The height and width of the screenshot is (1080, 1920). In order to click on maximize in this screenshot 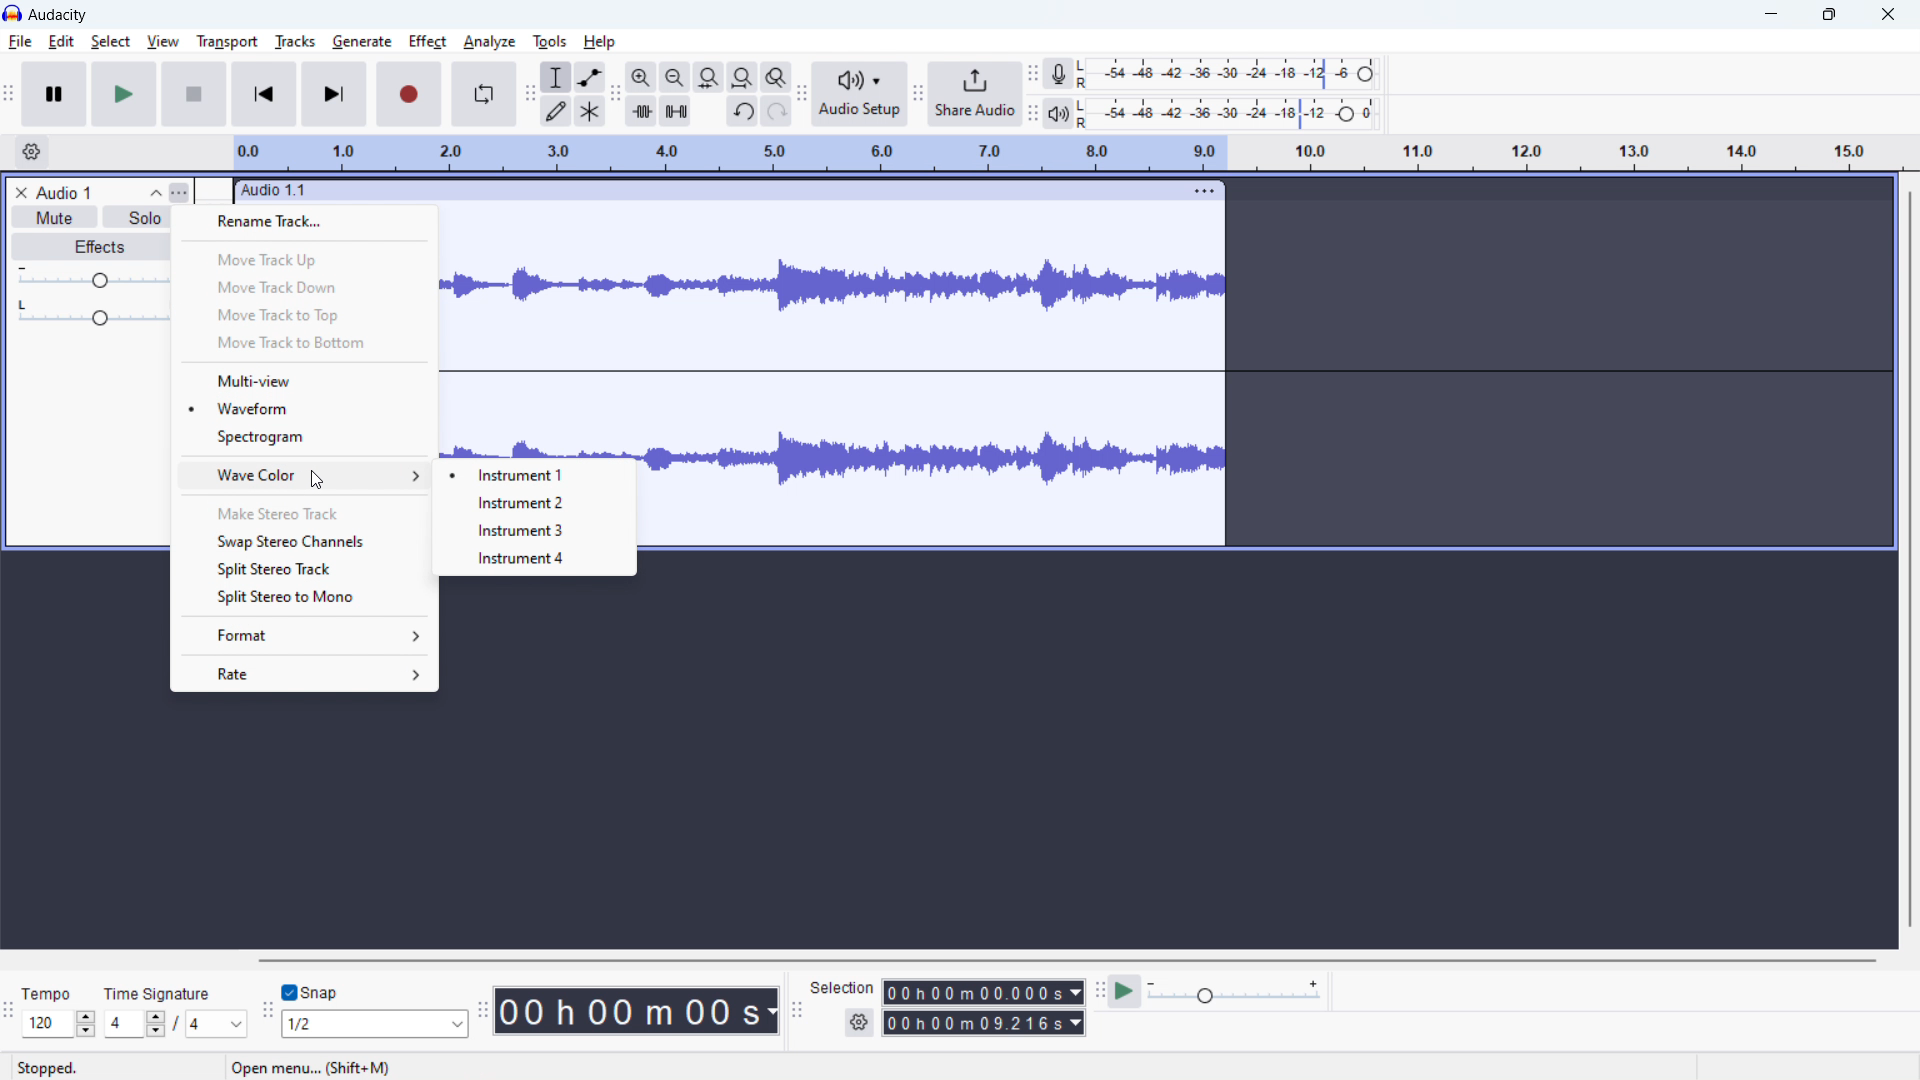, I will do `click(1827, 15)`.